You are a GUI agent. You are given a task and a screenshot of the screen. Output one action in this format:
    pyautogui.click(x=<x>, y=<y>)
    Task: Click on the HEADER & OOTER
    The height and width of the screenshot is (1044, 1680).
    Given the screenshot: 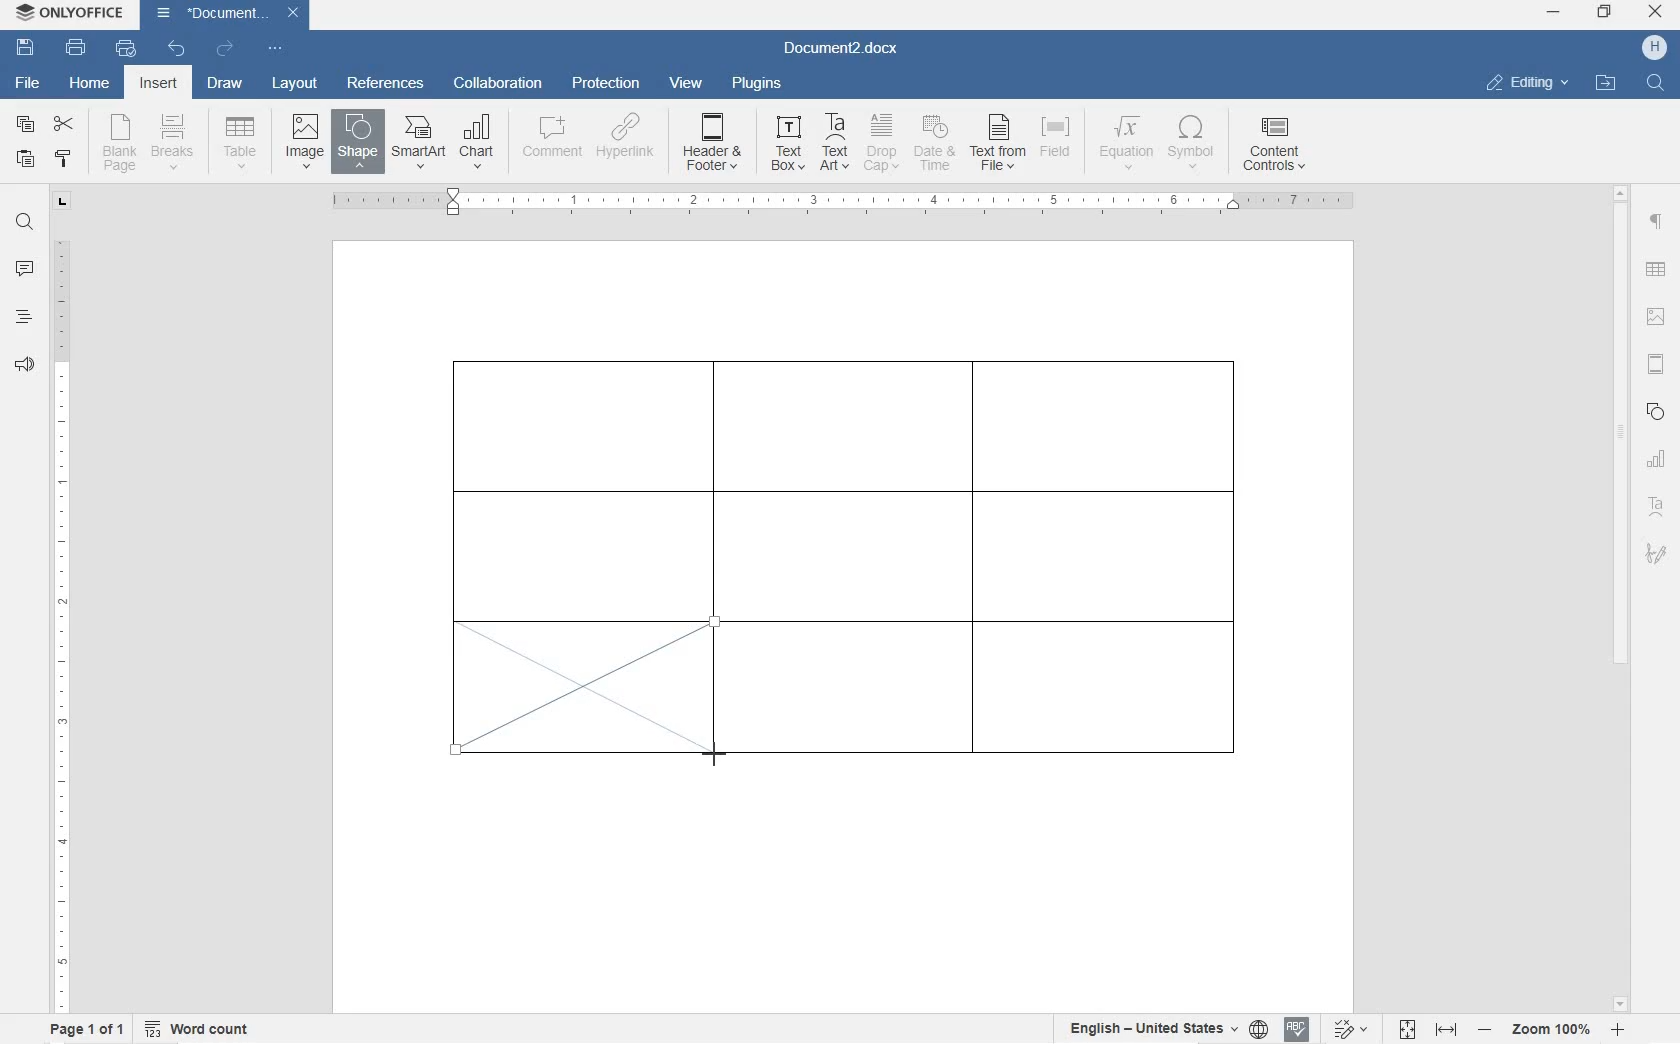 What is the action you would take?
    pyautogui.click(x=713, y=143)
    